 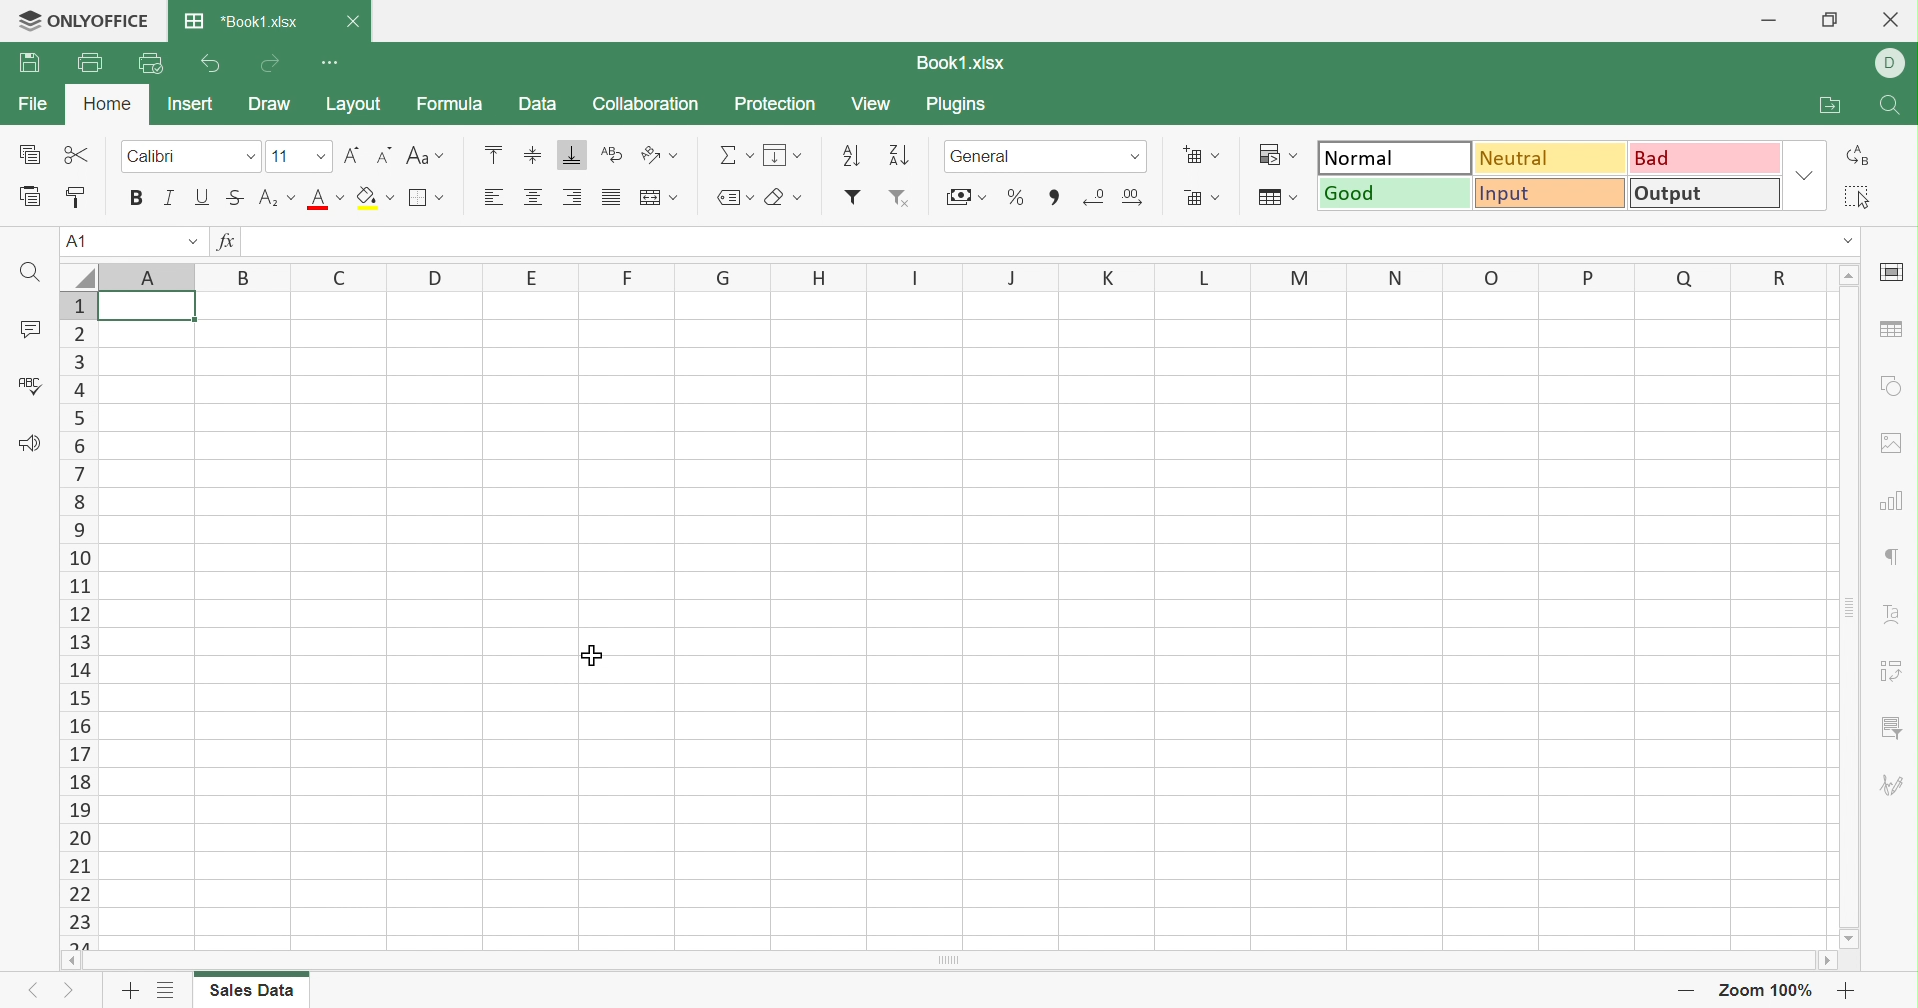 I want to click on Open file location, so click(x=1825, y=104).